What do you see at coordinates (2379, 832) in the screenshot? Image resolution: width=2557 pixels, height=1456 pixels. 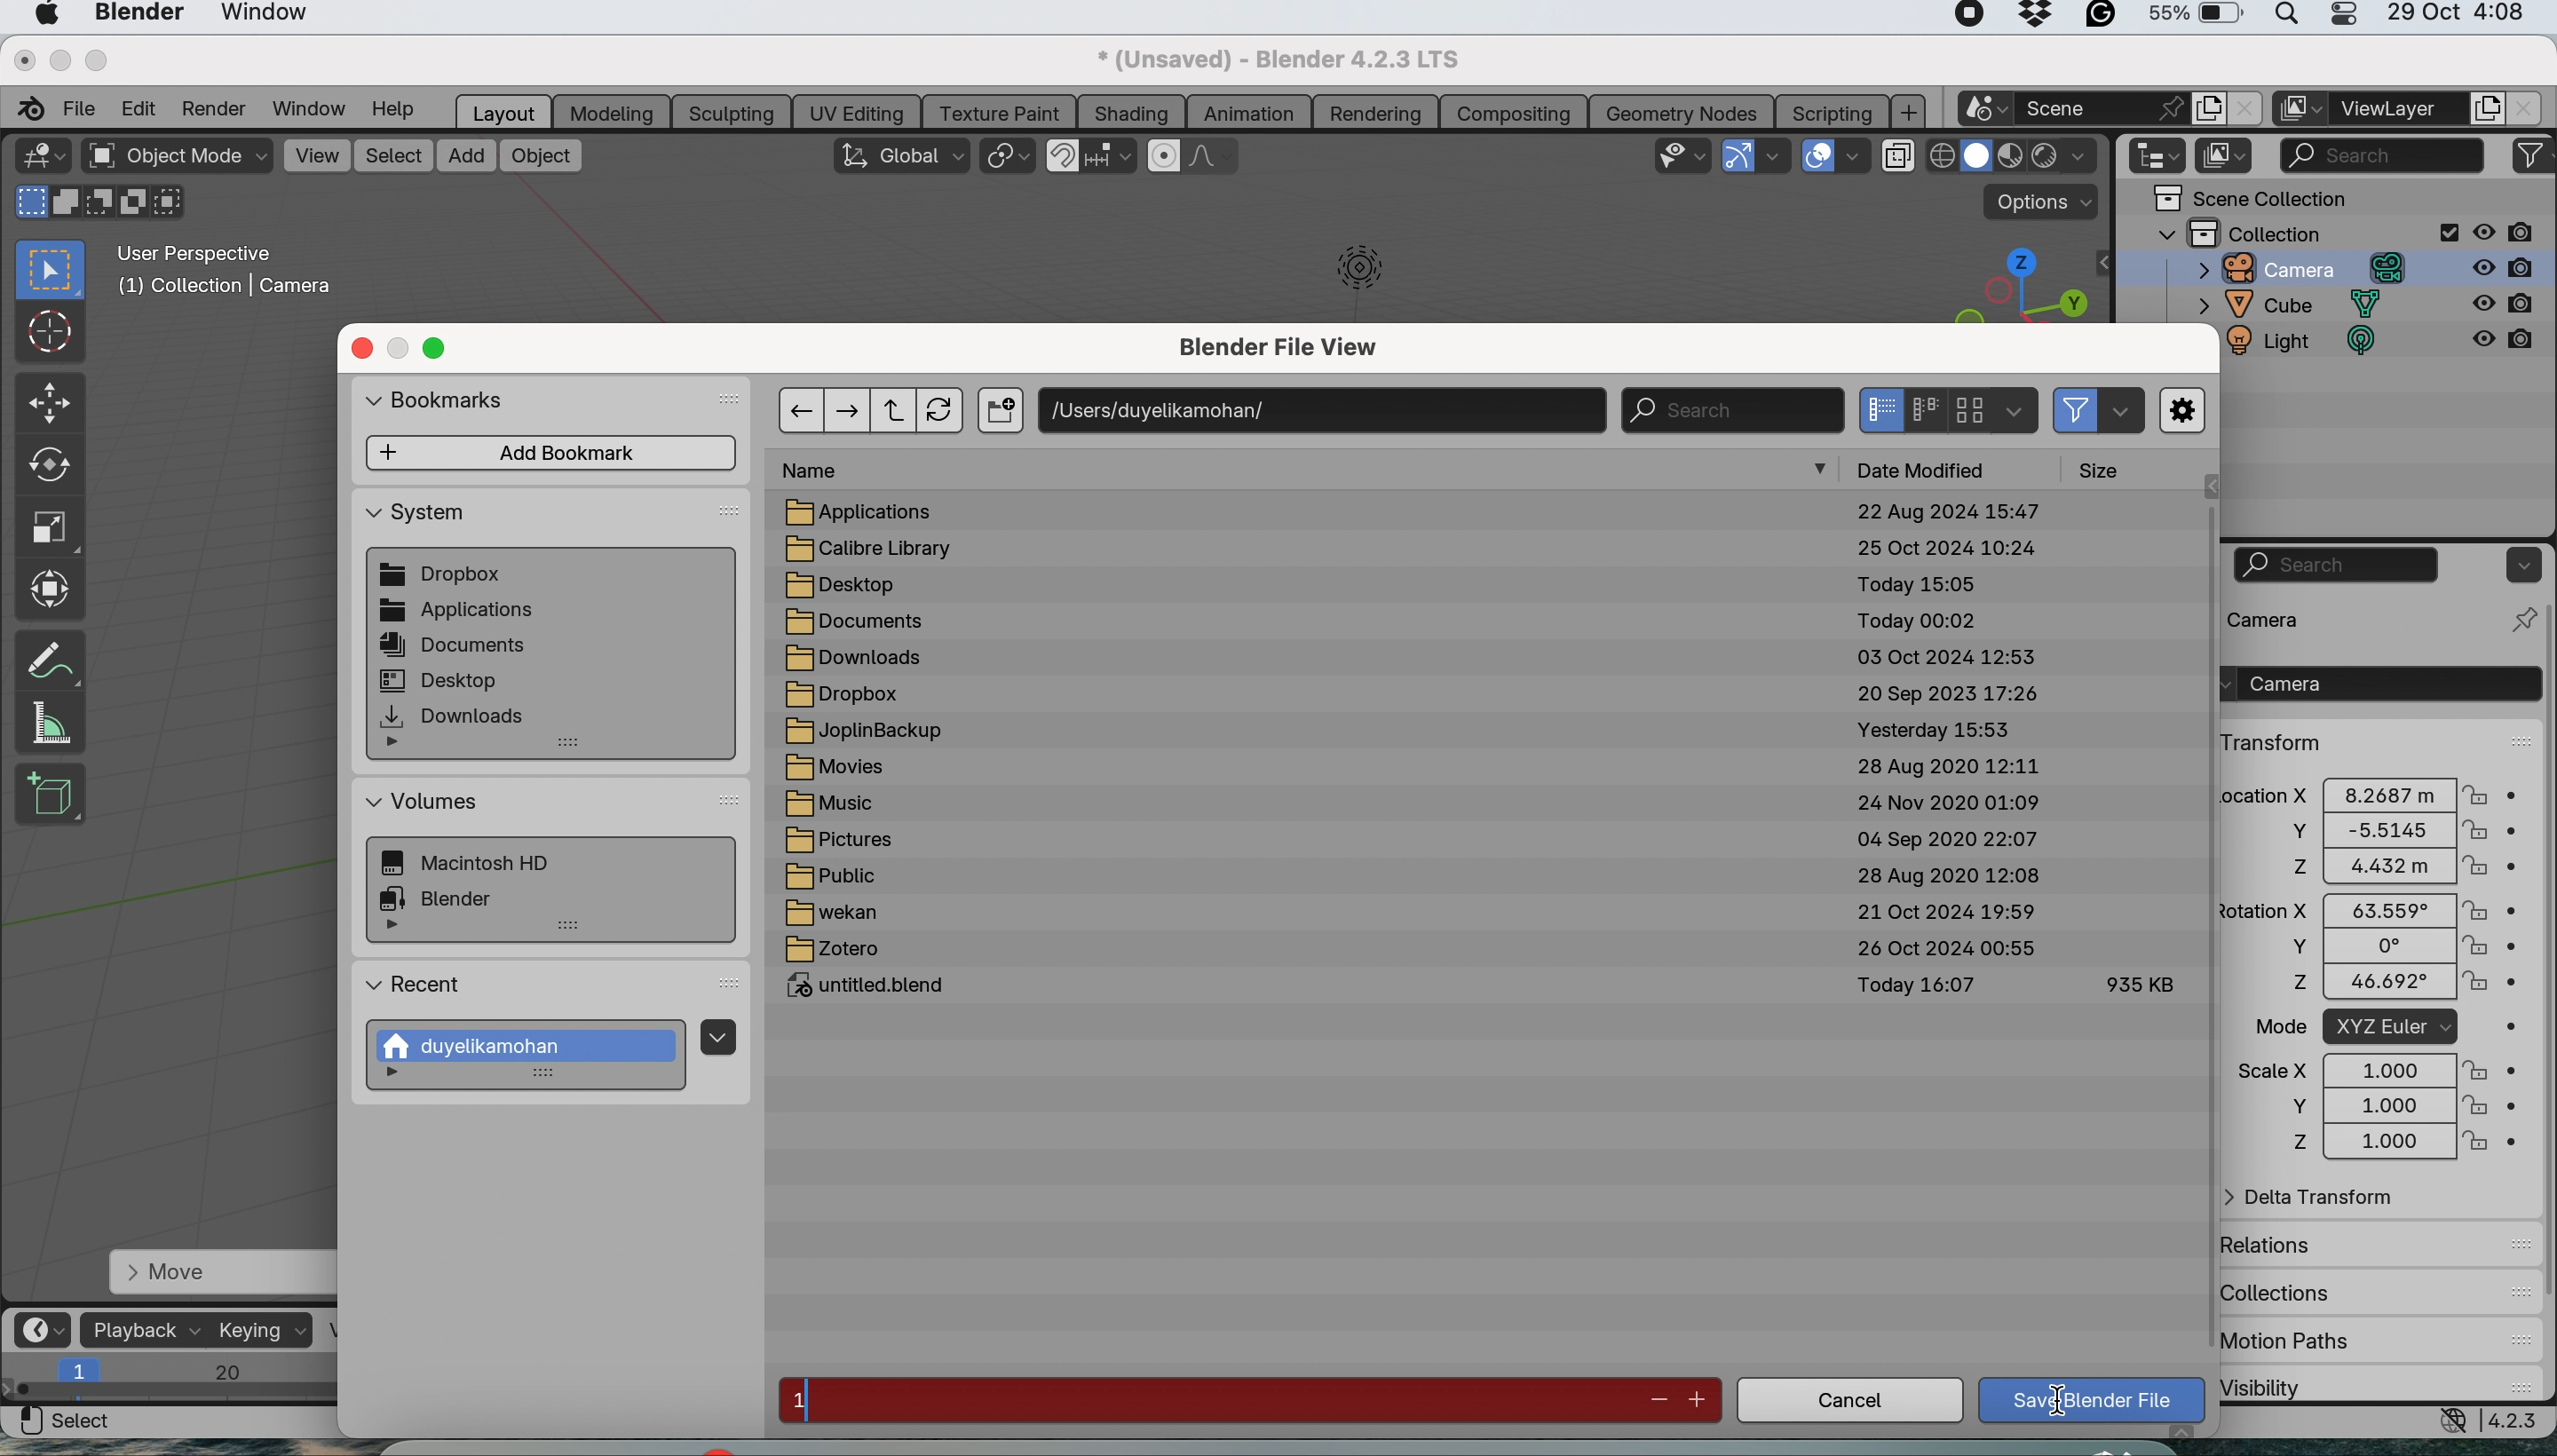 I see `y -5.5145` at bounding box center [2379, 832].